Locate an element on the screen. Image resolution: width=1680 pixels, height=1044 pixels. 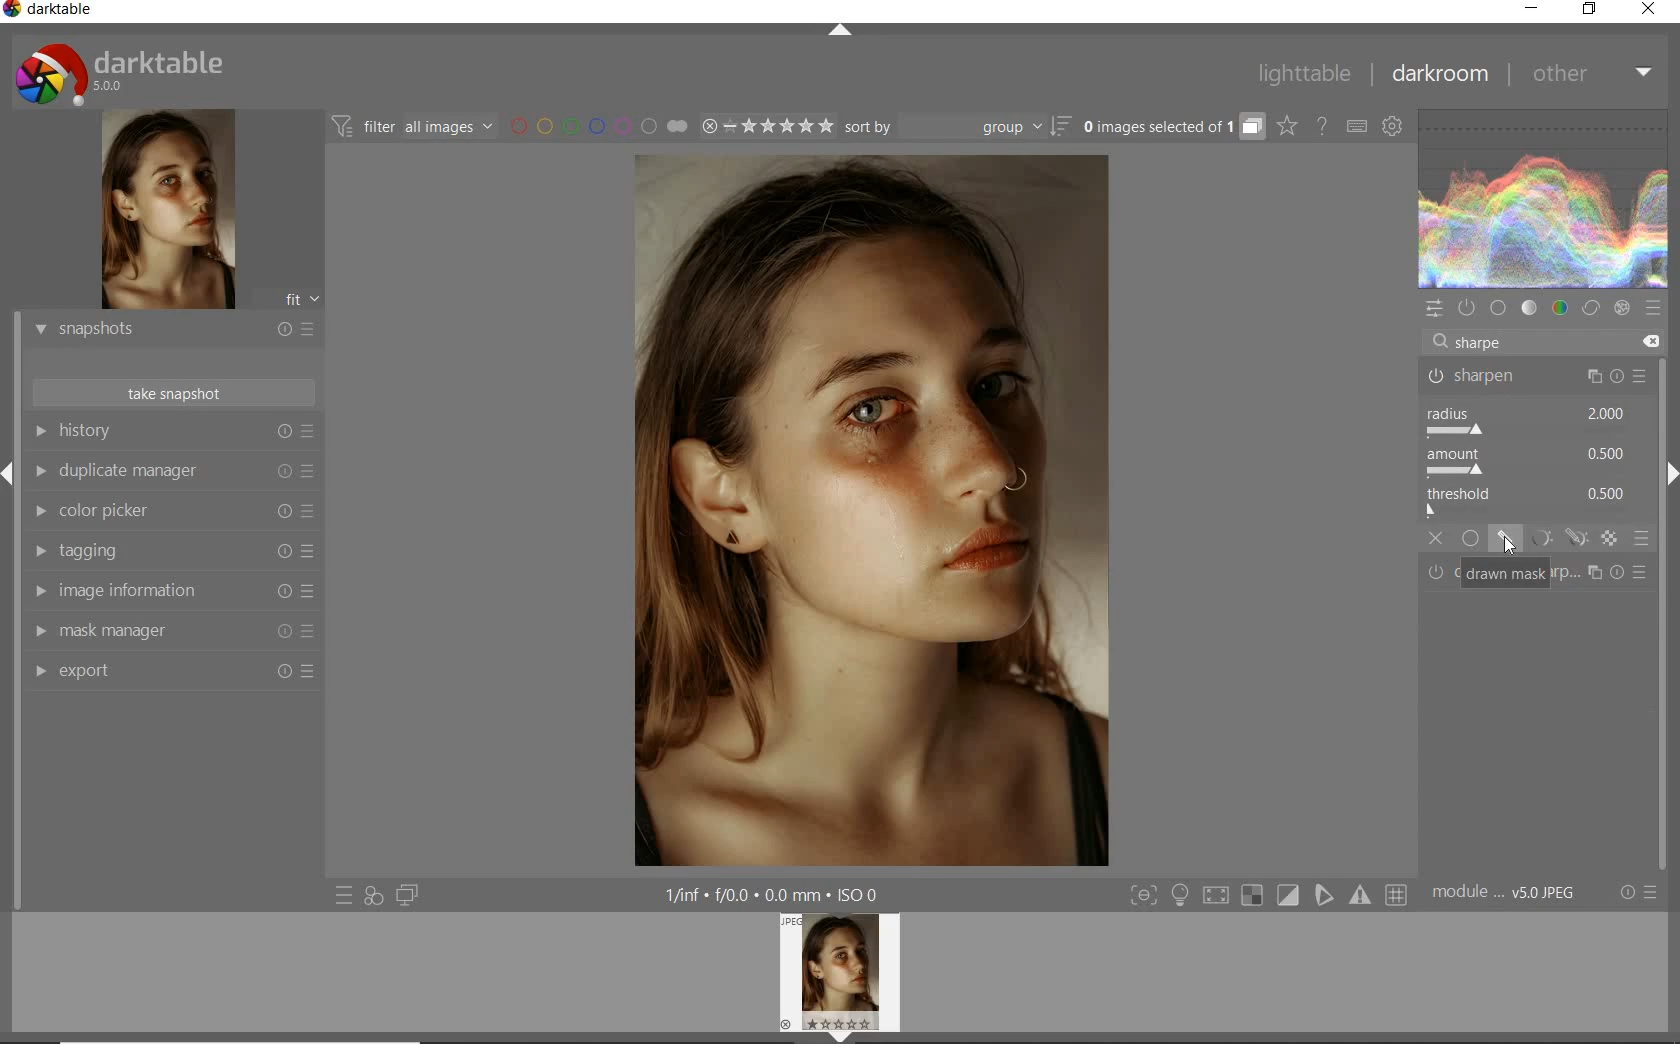
IMAGE is located at coordinates (845, 975).